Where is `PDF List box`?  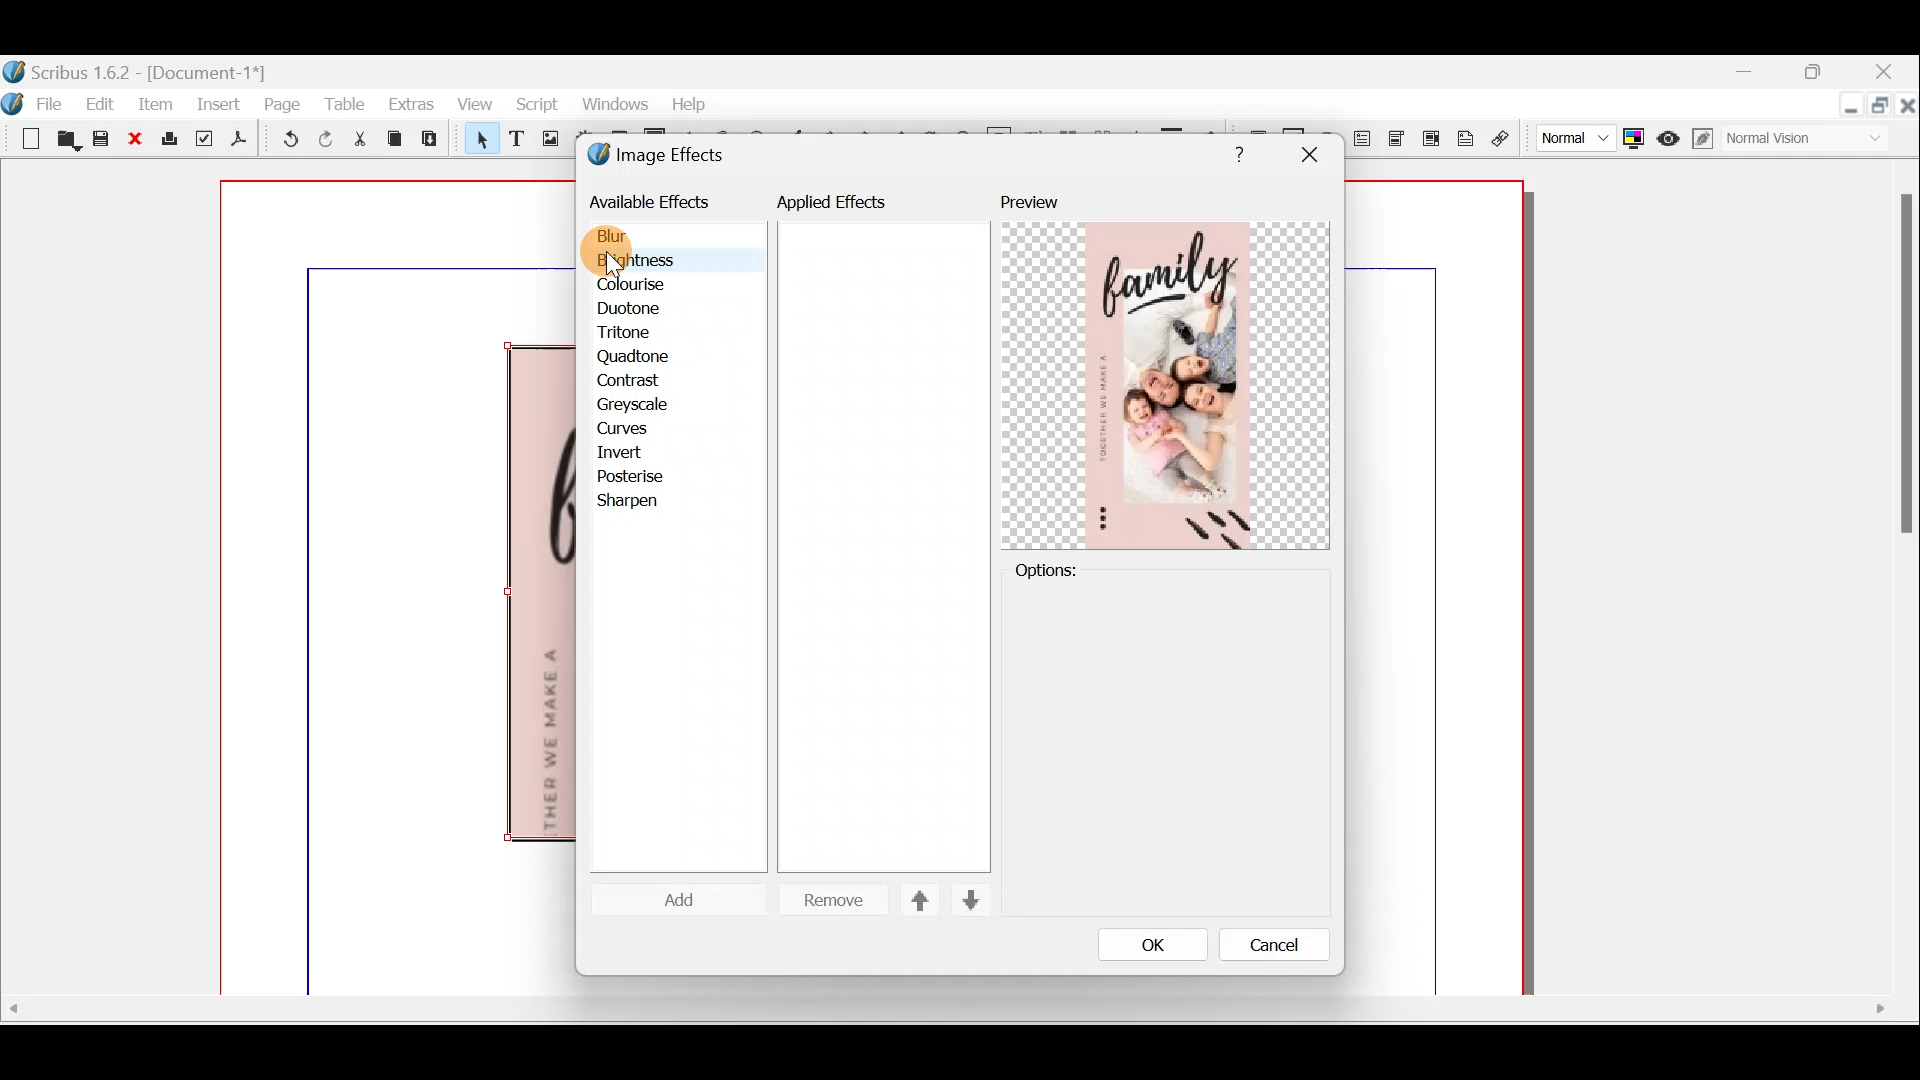 PDF List box is located at coordinates (1431, 136).